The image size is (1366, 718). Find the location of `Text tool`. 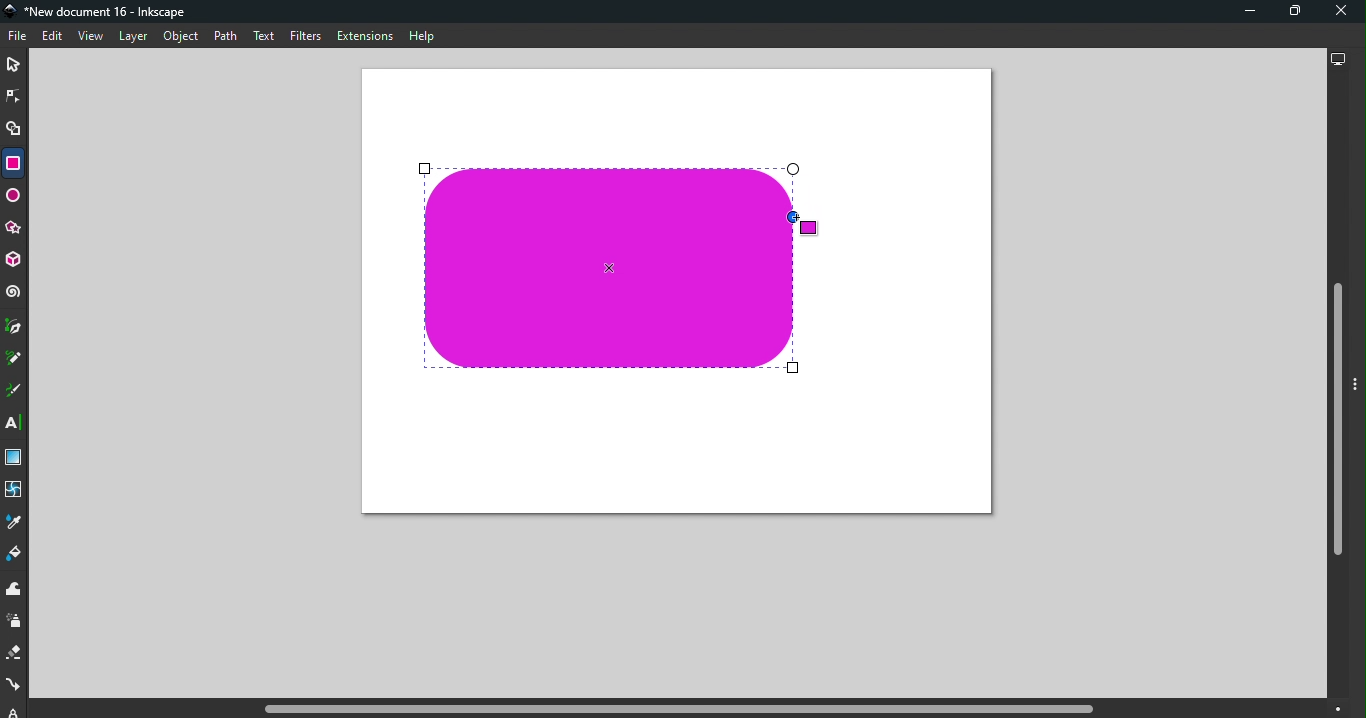

Text tool is located at coordinates (16, 423).